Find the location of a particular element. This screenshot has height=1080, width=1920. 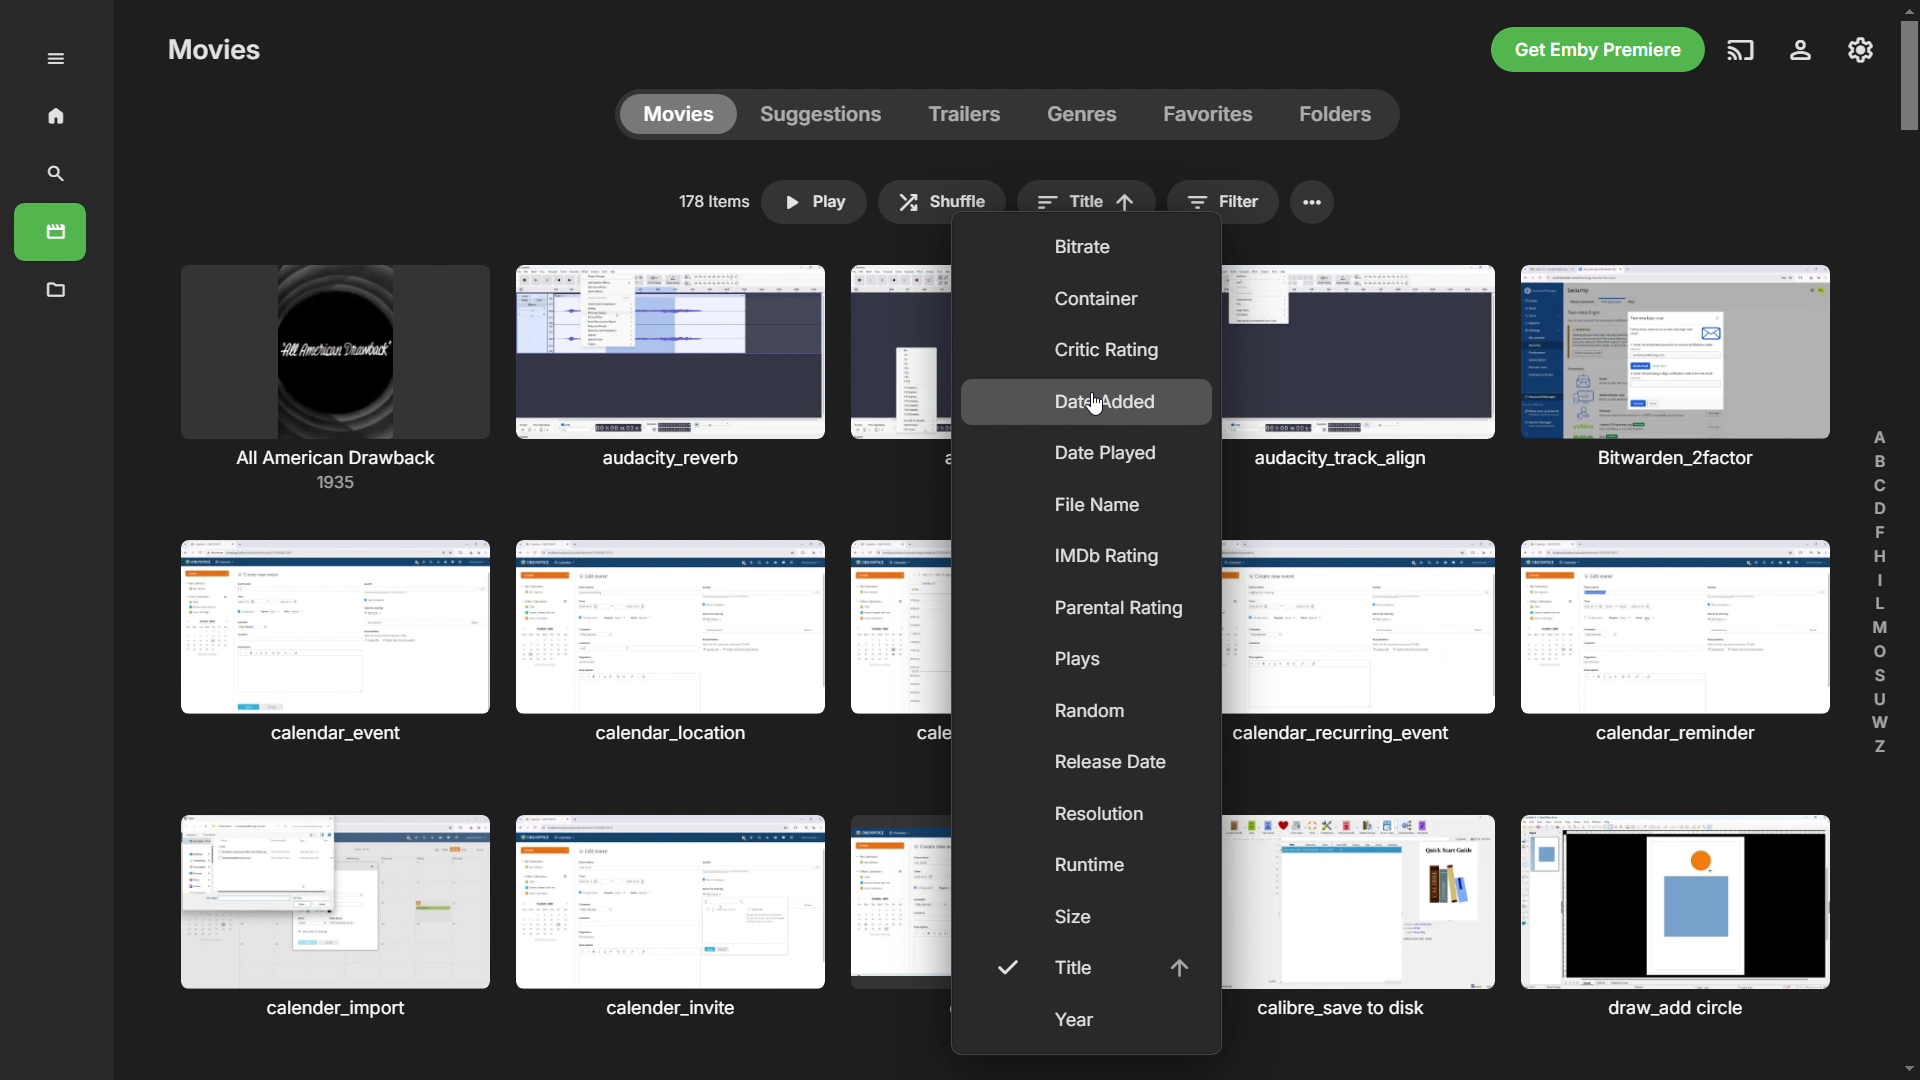

shuffle is located at coordinates (941, 195).